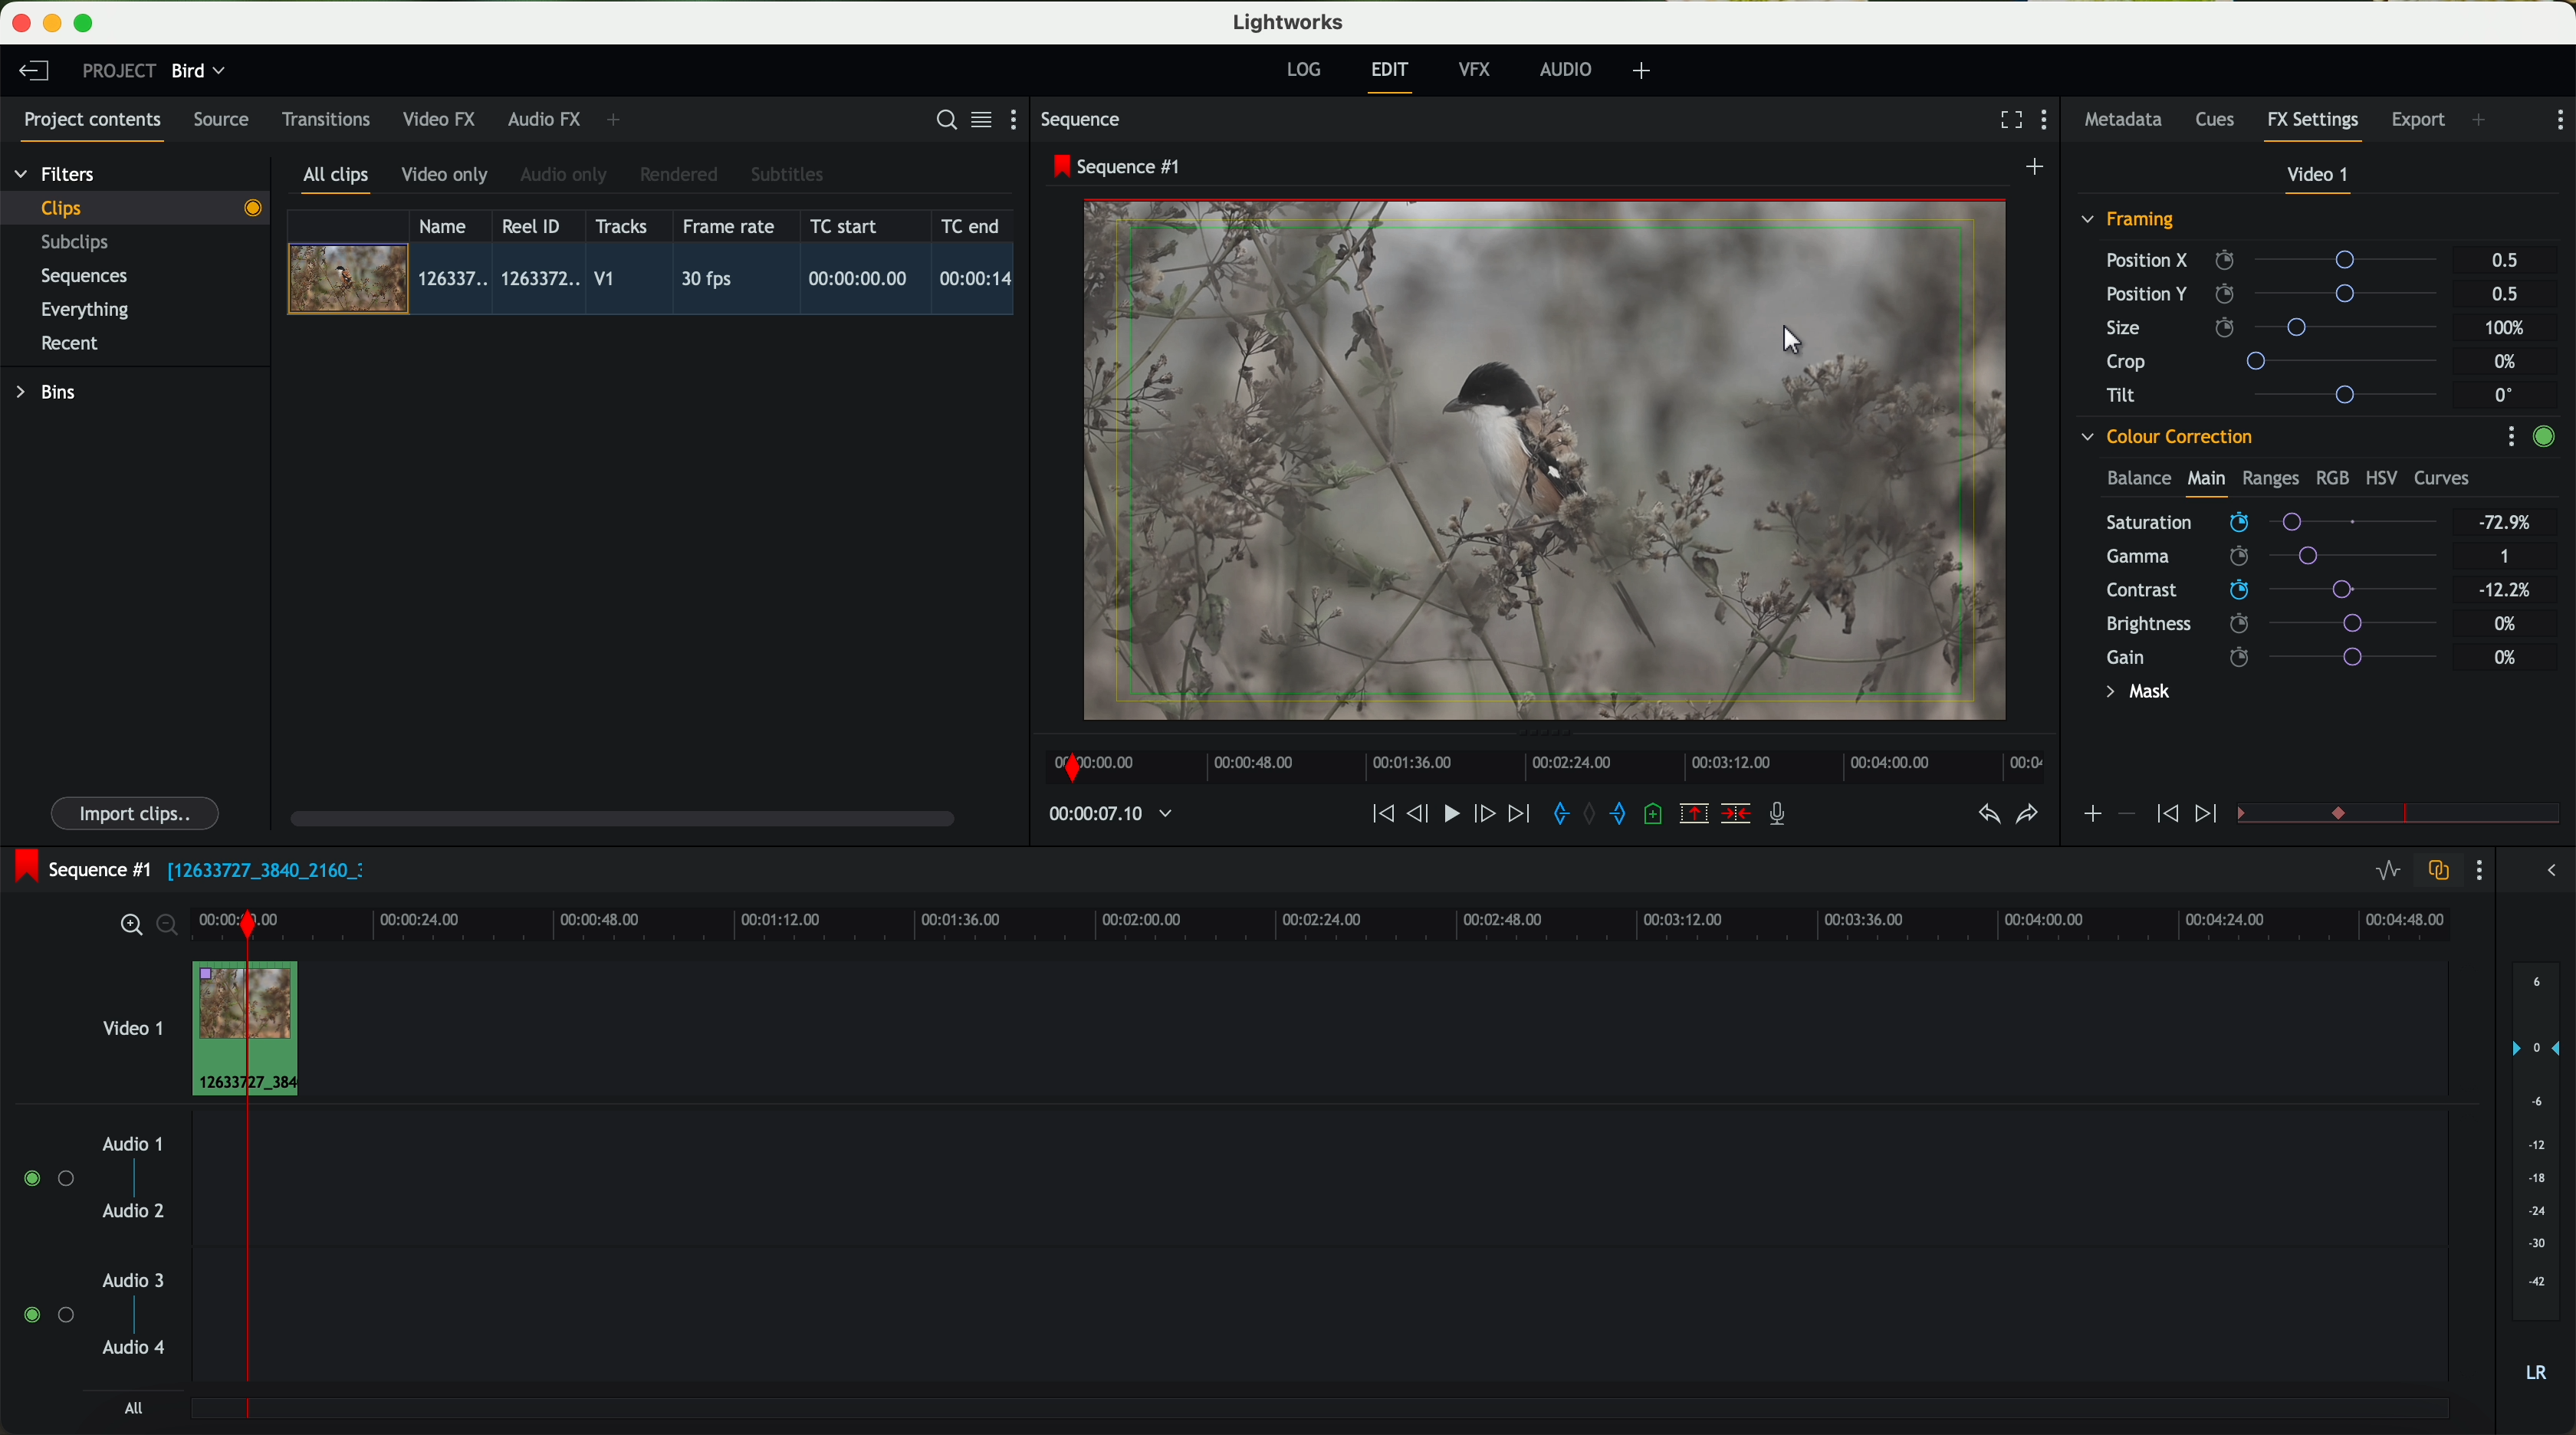  What do you see at coordinates (2279, 260) in the screenshot?
I see `position X` at bounding box center [2279, 260].